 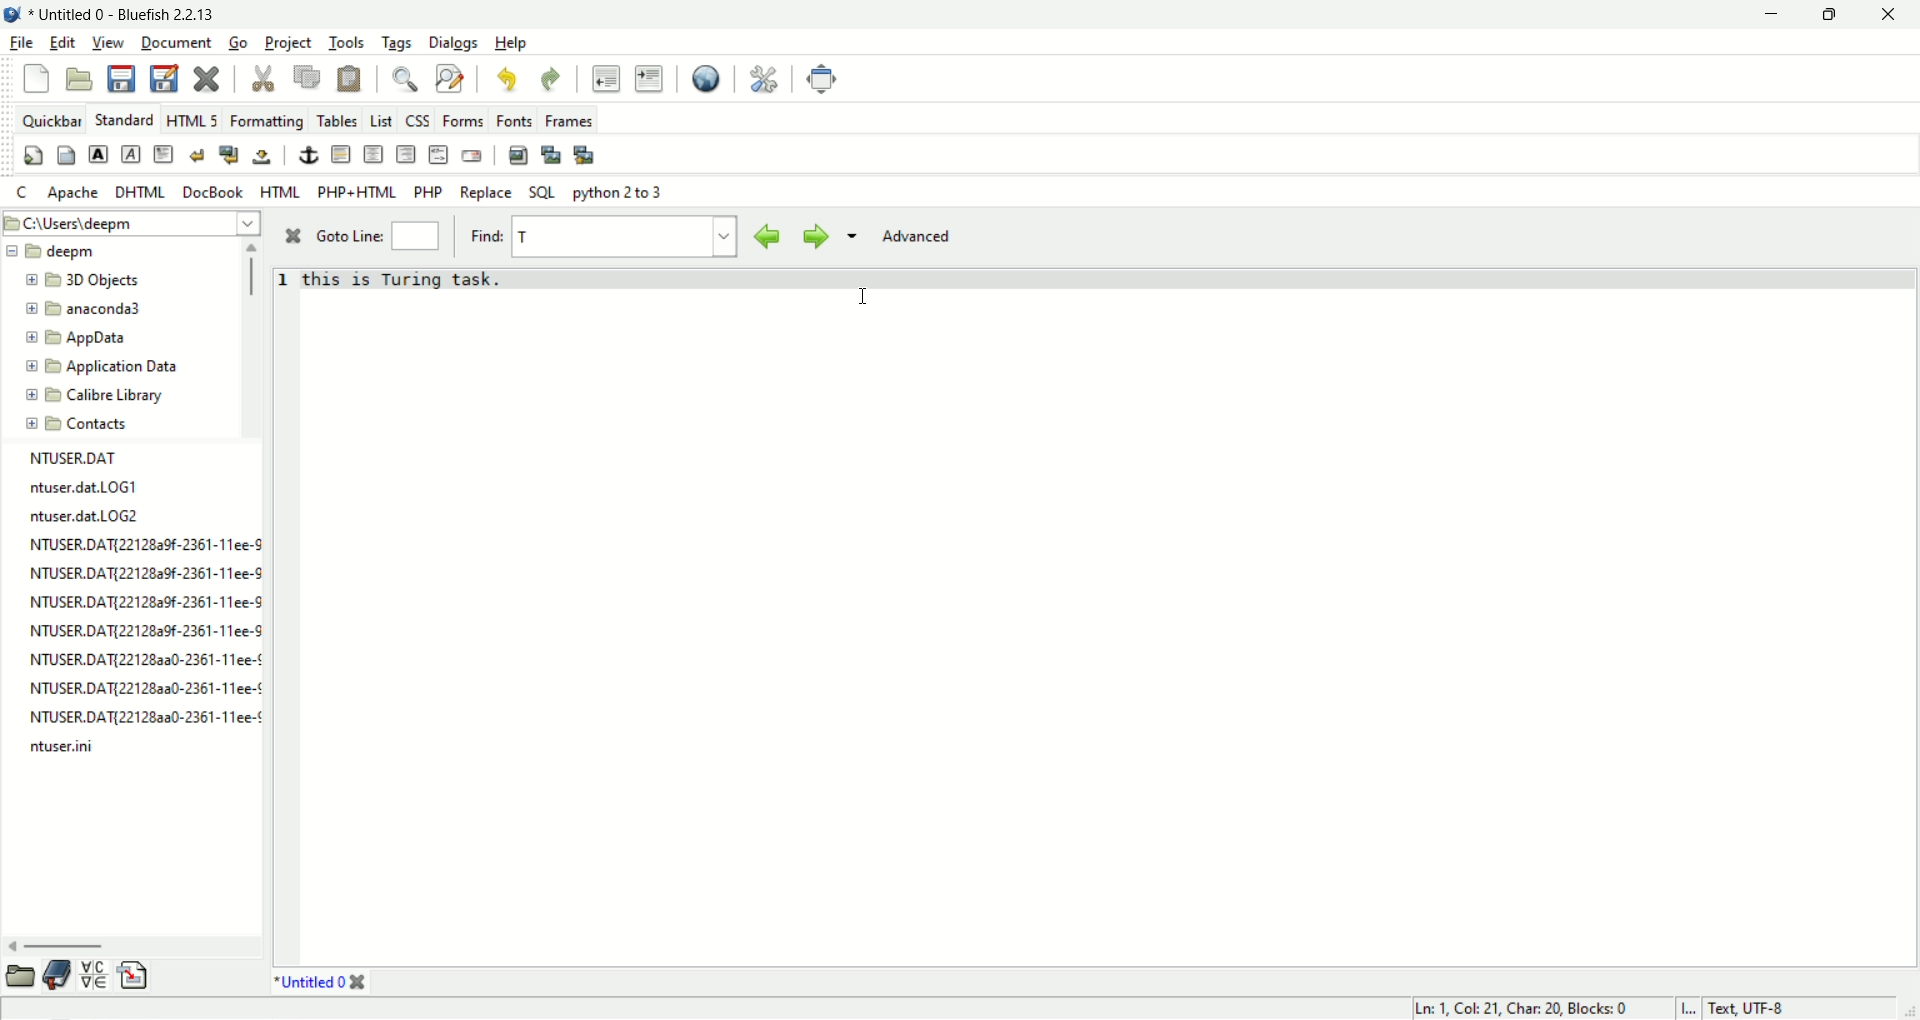 What do you see at coordinates (621, 193) in the screenshot?
I see `python 2 to 3` at bounding box center [621, 193].